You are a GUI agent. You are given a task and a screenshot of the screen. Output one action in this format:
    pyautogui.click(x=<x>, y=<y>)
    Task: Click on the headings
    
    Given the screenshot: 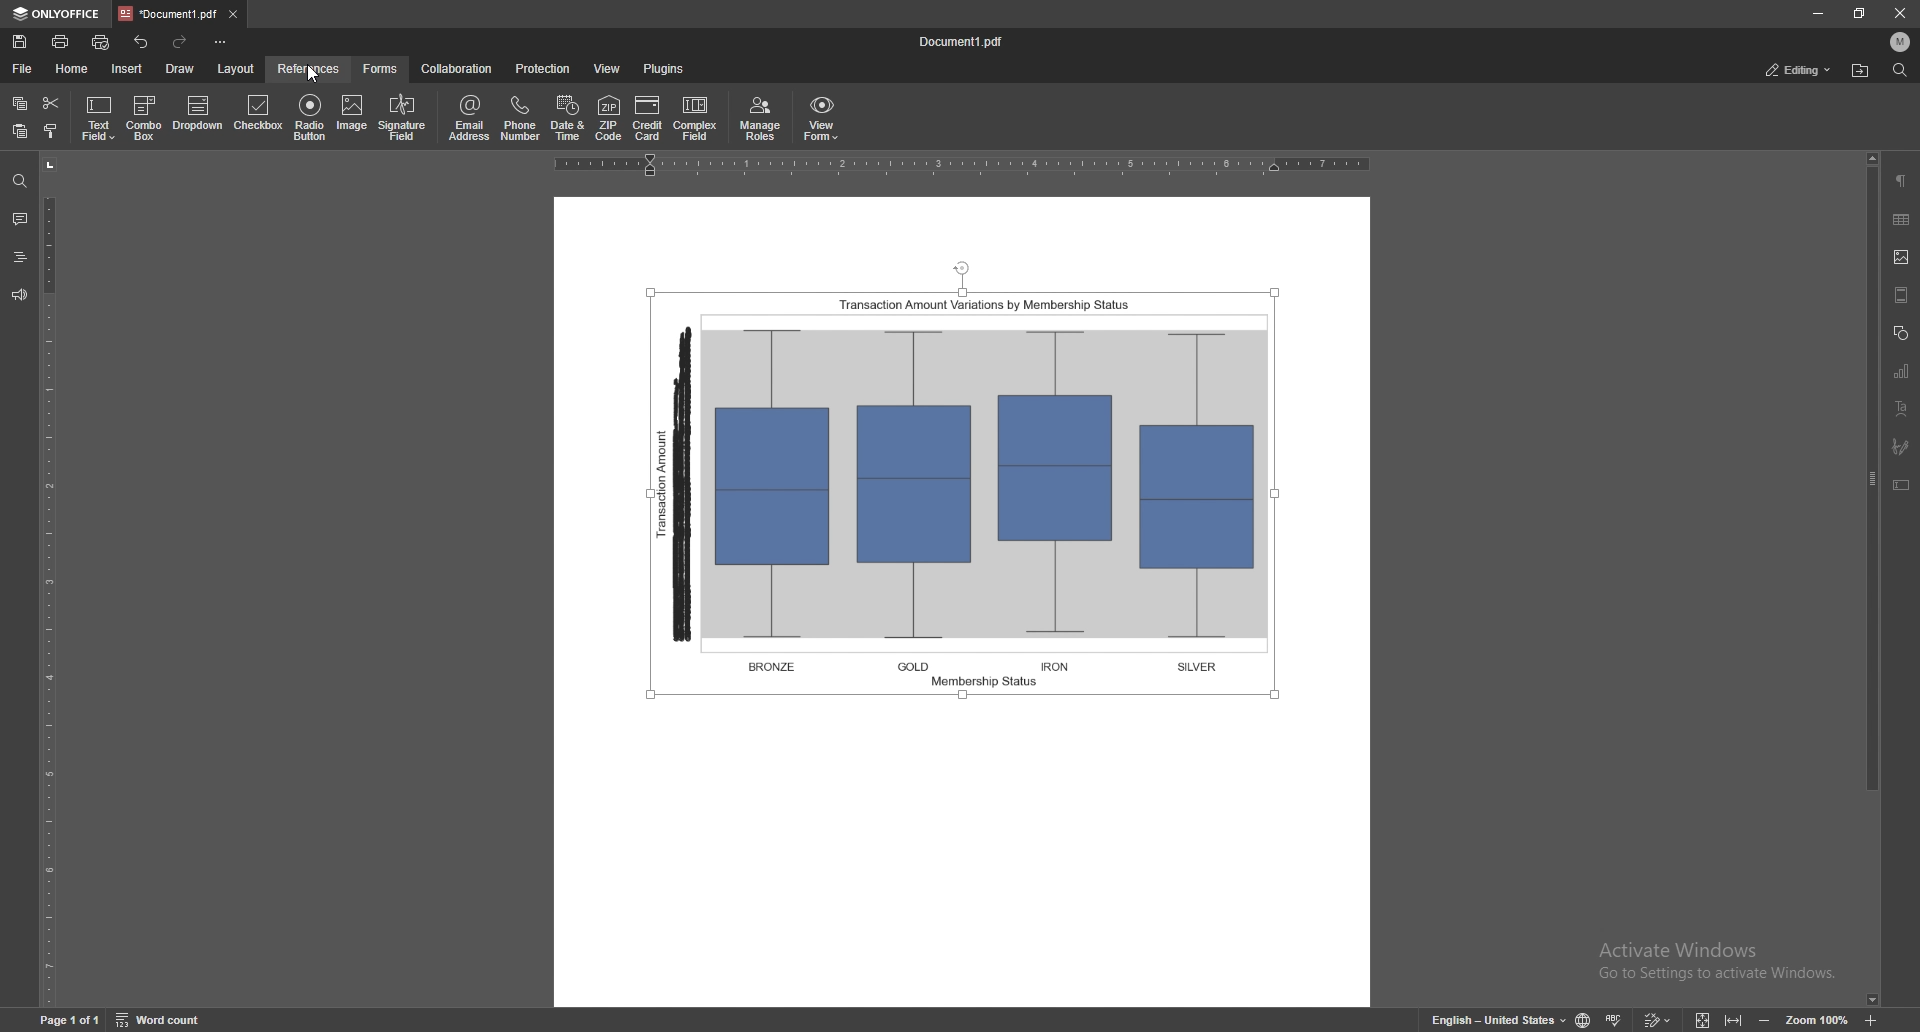 What is the action you would take?
    pyautogui.click(x=20, y=257)
    